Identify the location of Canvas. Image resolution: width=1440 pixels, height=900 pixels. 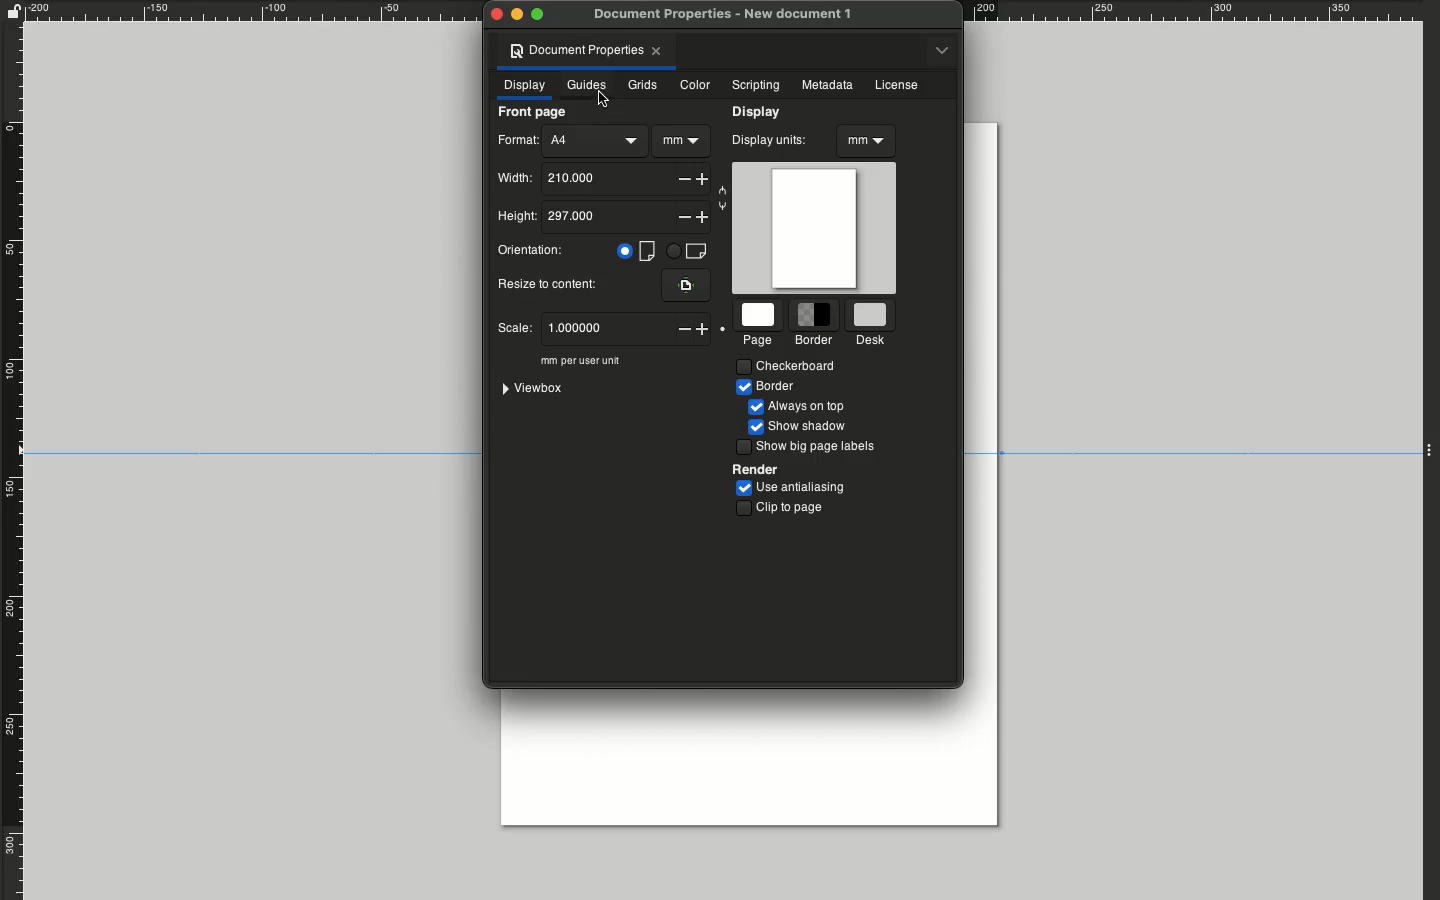
(812, 228).